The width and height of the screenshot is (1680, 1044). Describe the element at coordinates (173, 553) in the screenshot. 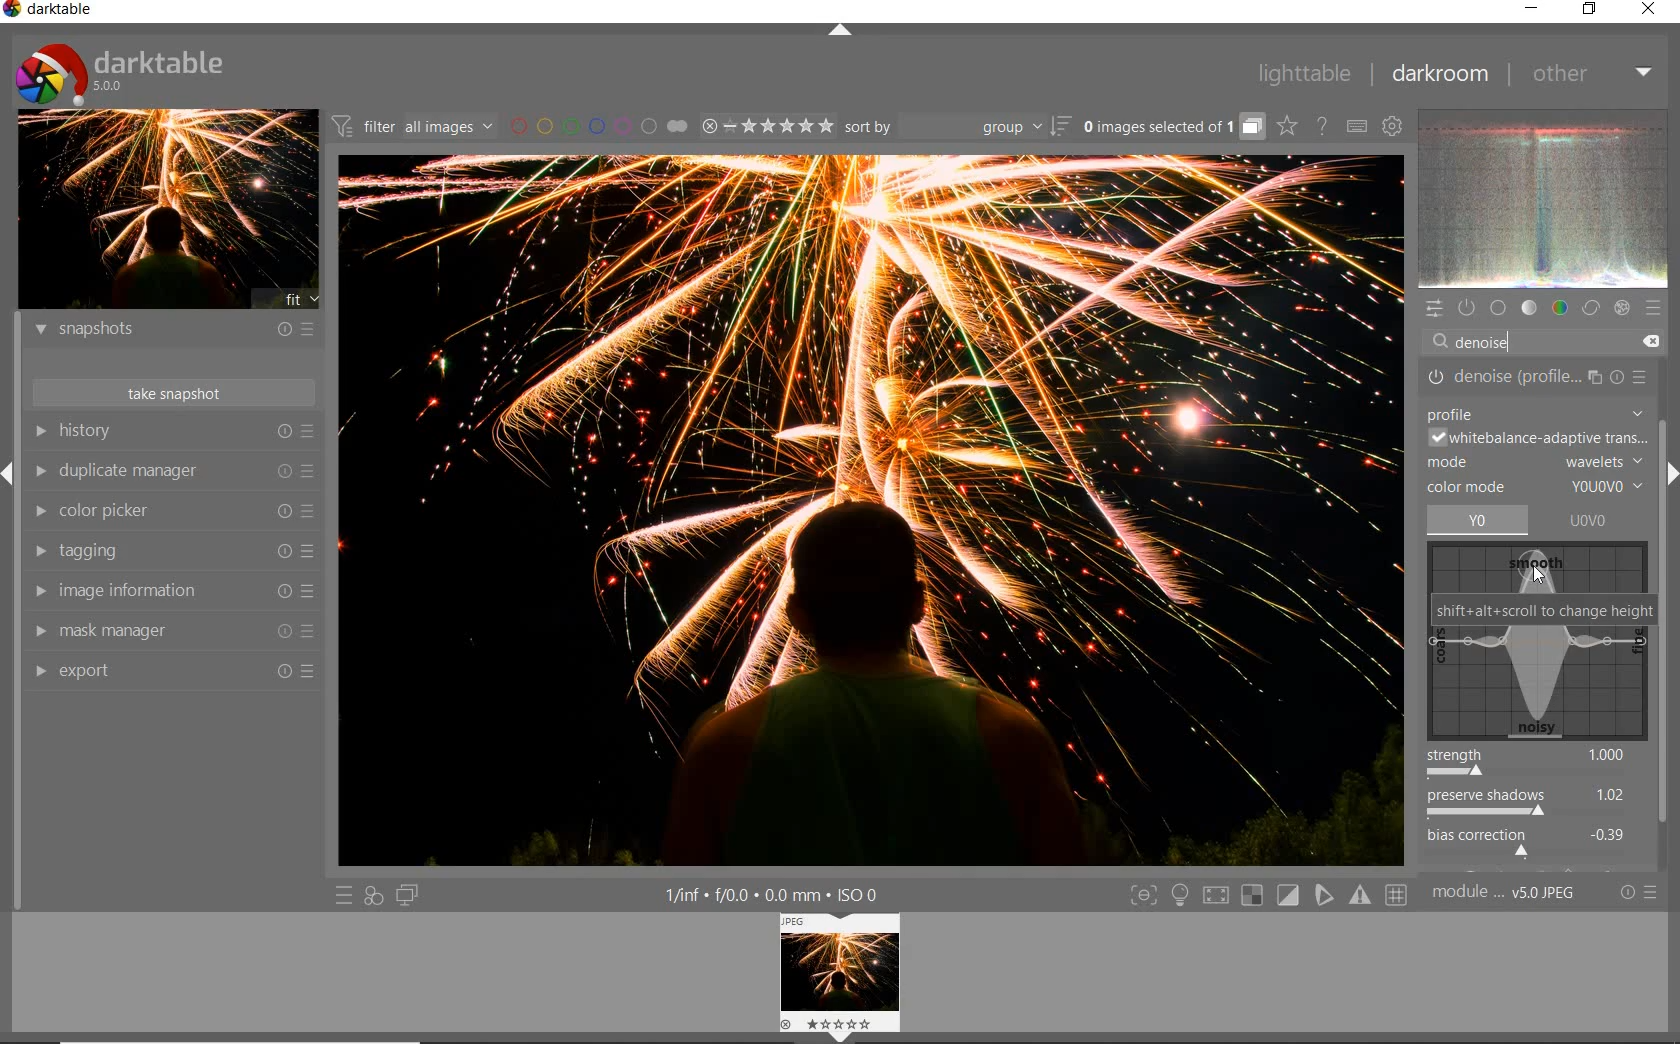

I see `tagging` at that location.